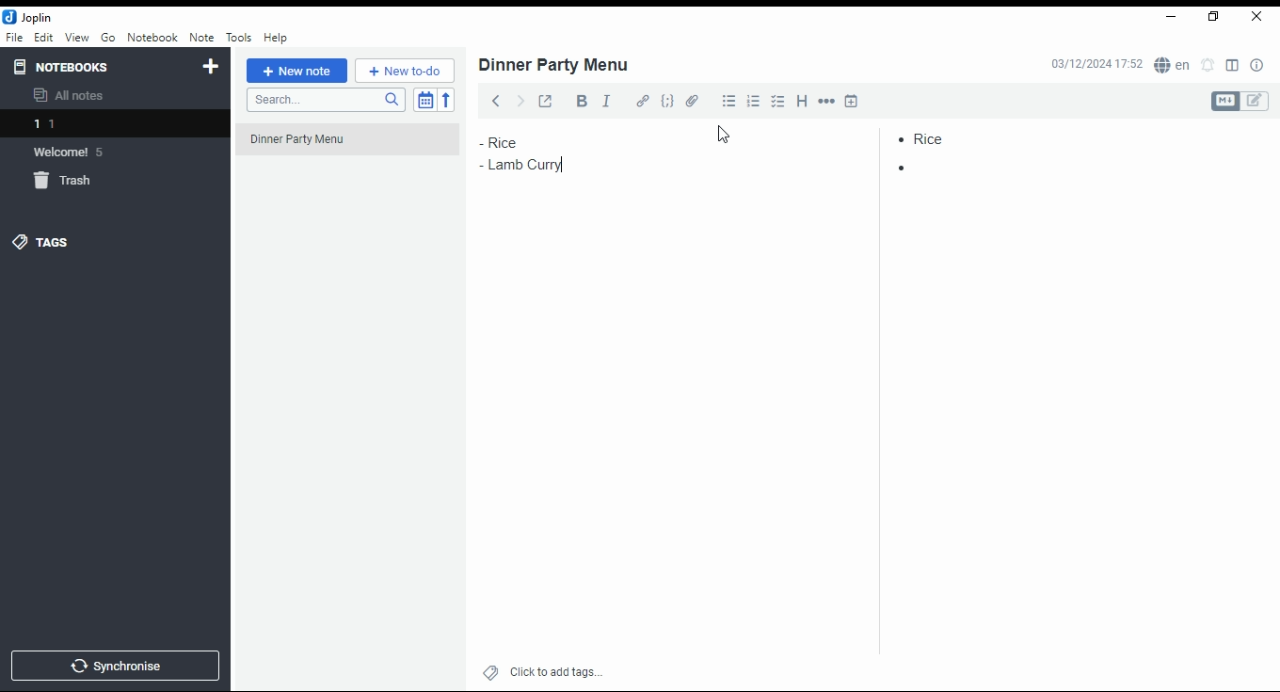  Describe the element at coordinates (1257, 17) in the screenshot. I see `close` at that location.